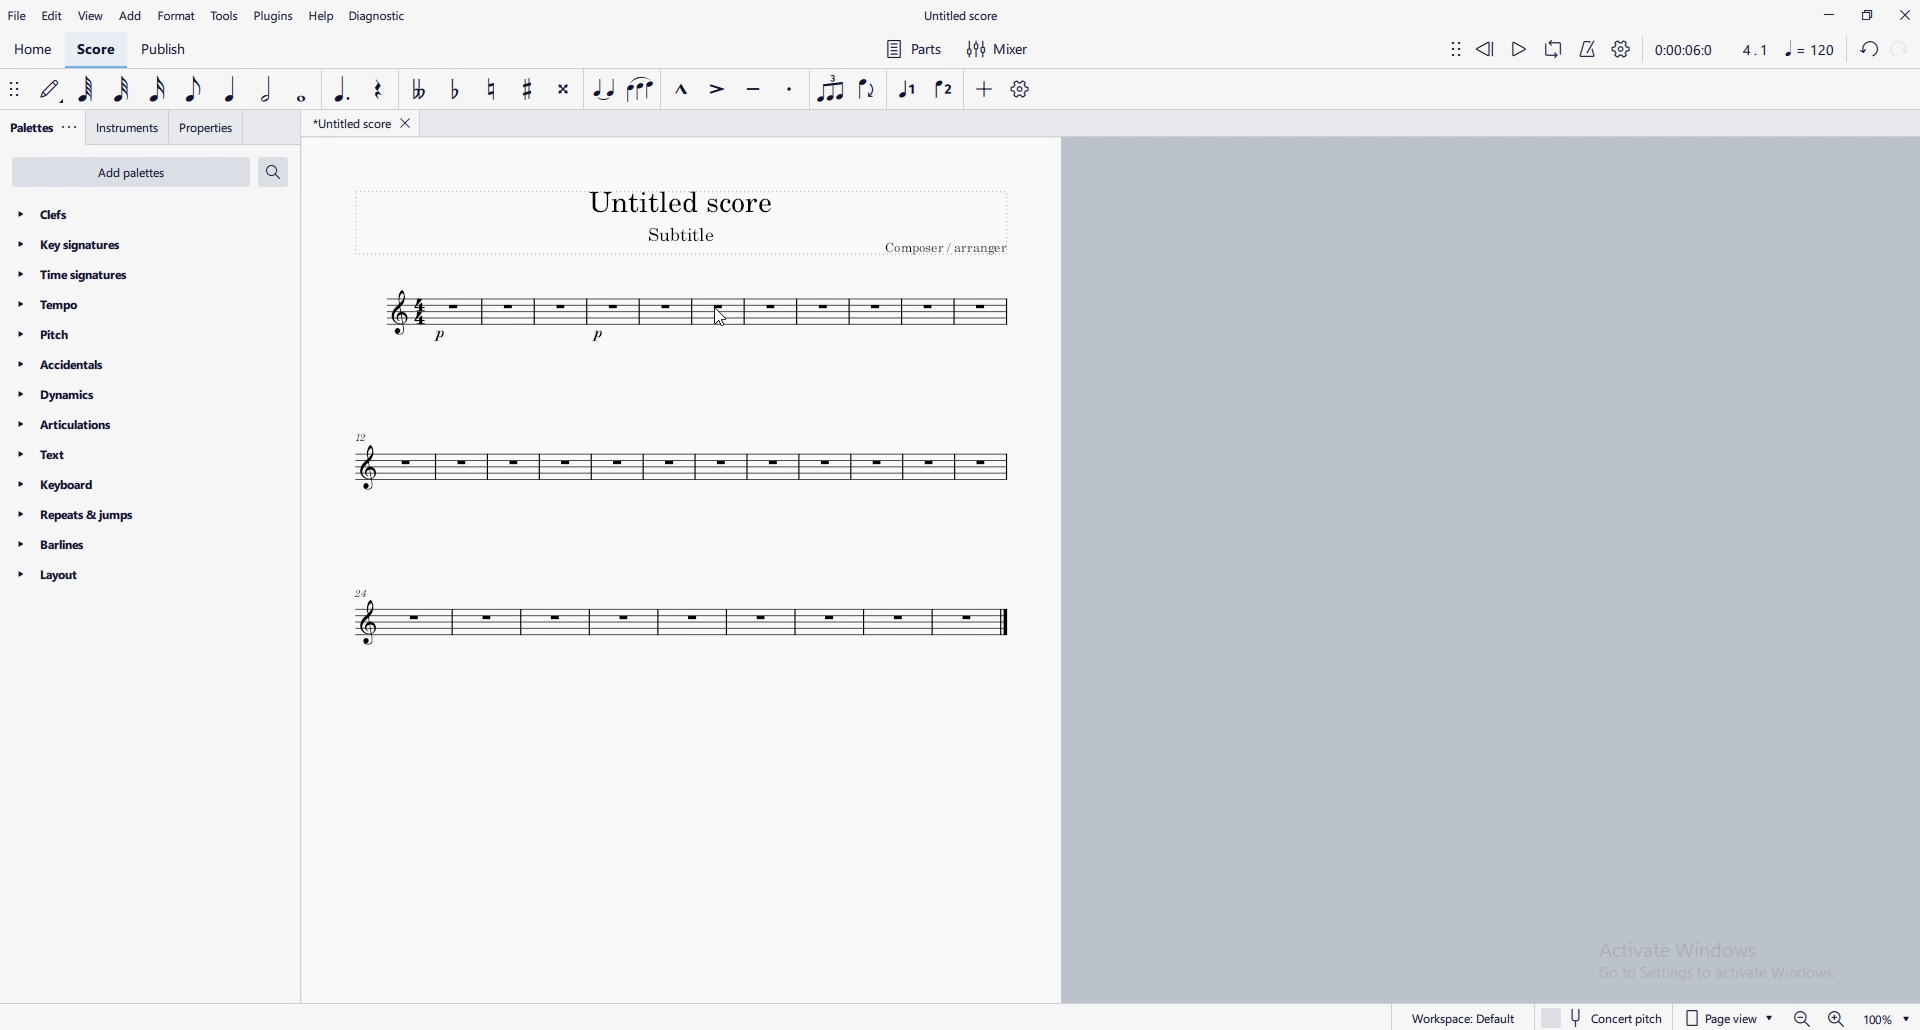 The image size is (1920, 1030). I want to click on voice 1, so click(909, 88).